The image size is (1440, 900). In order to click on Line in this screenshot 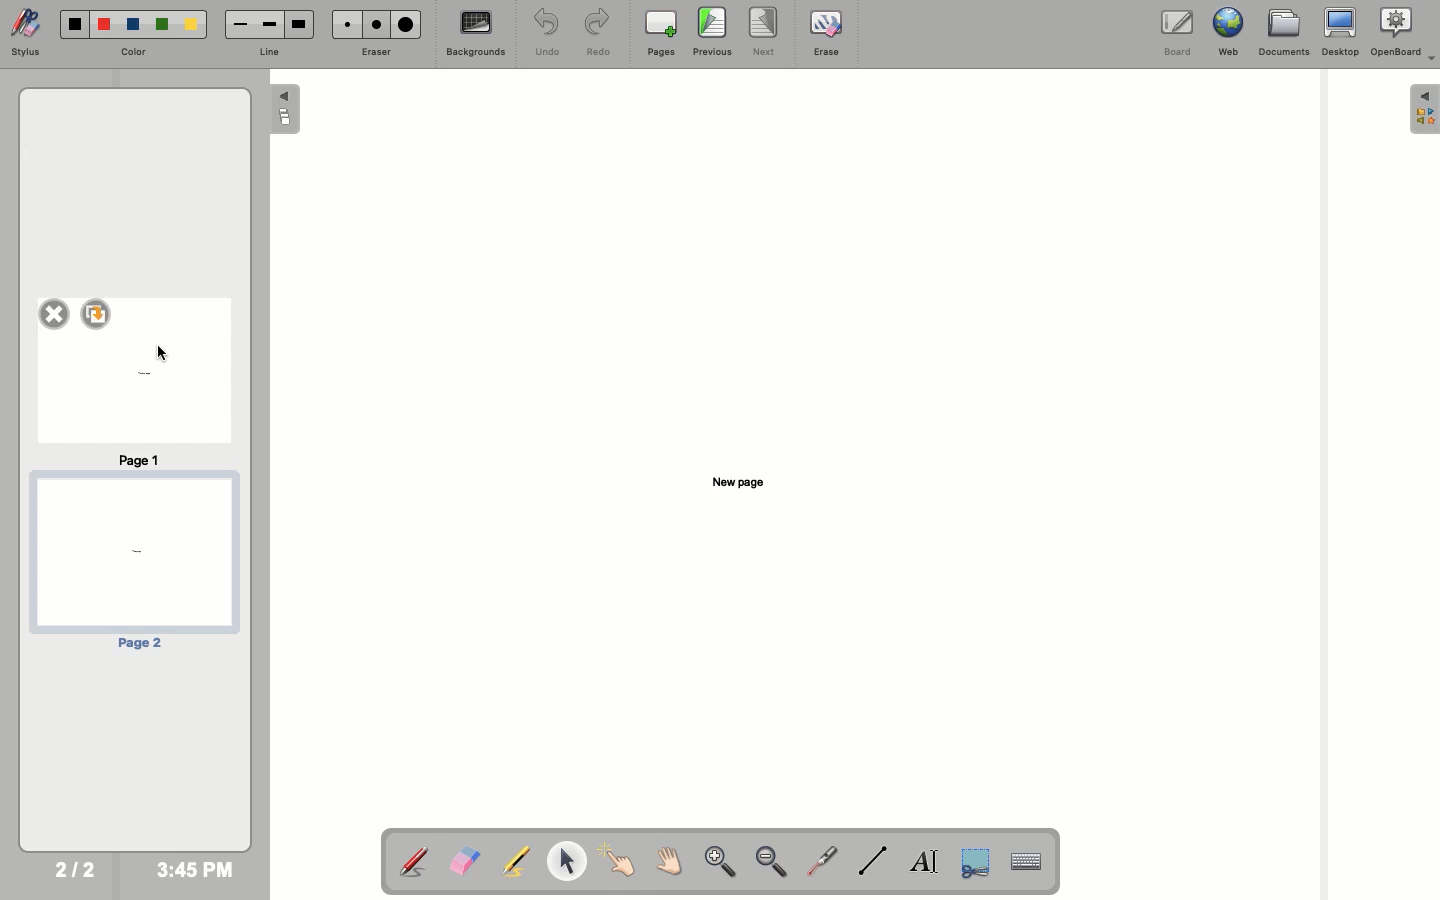, I will do `click(265, 54)`.